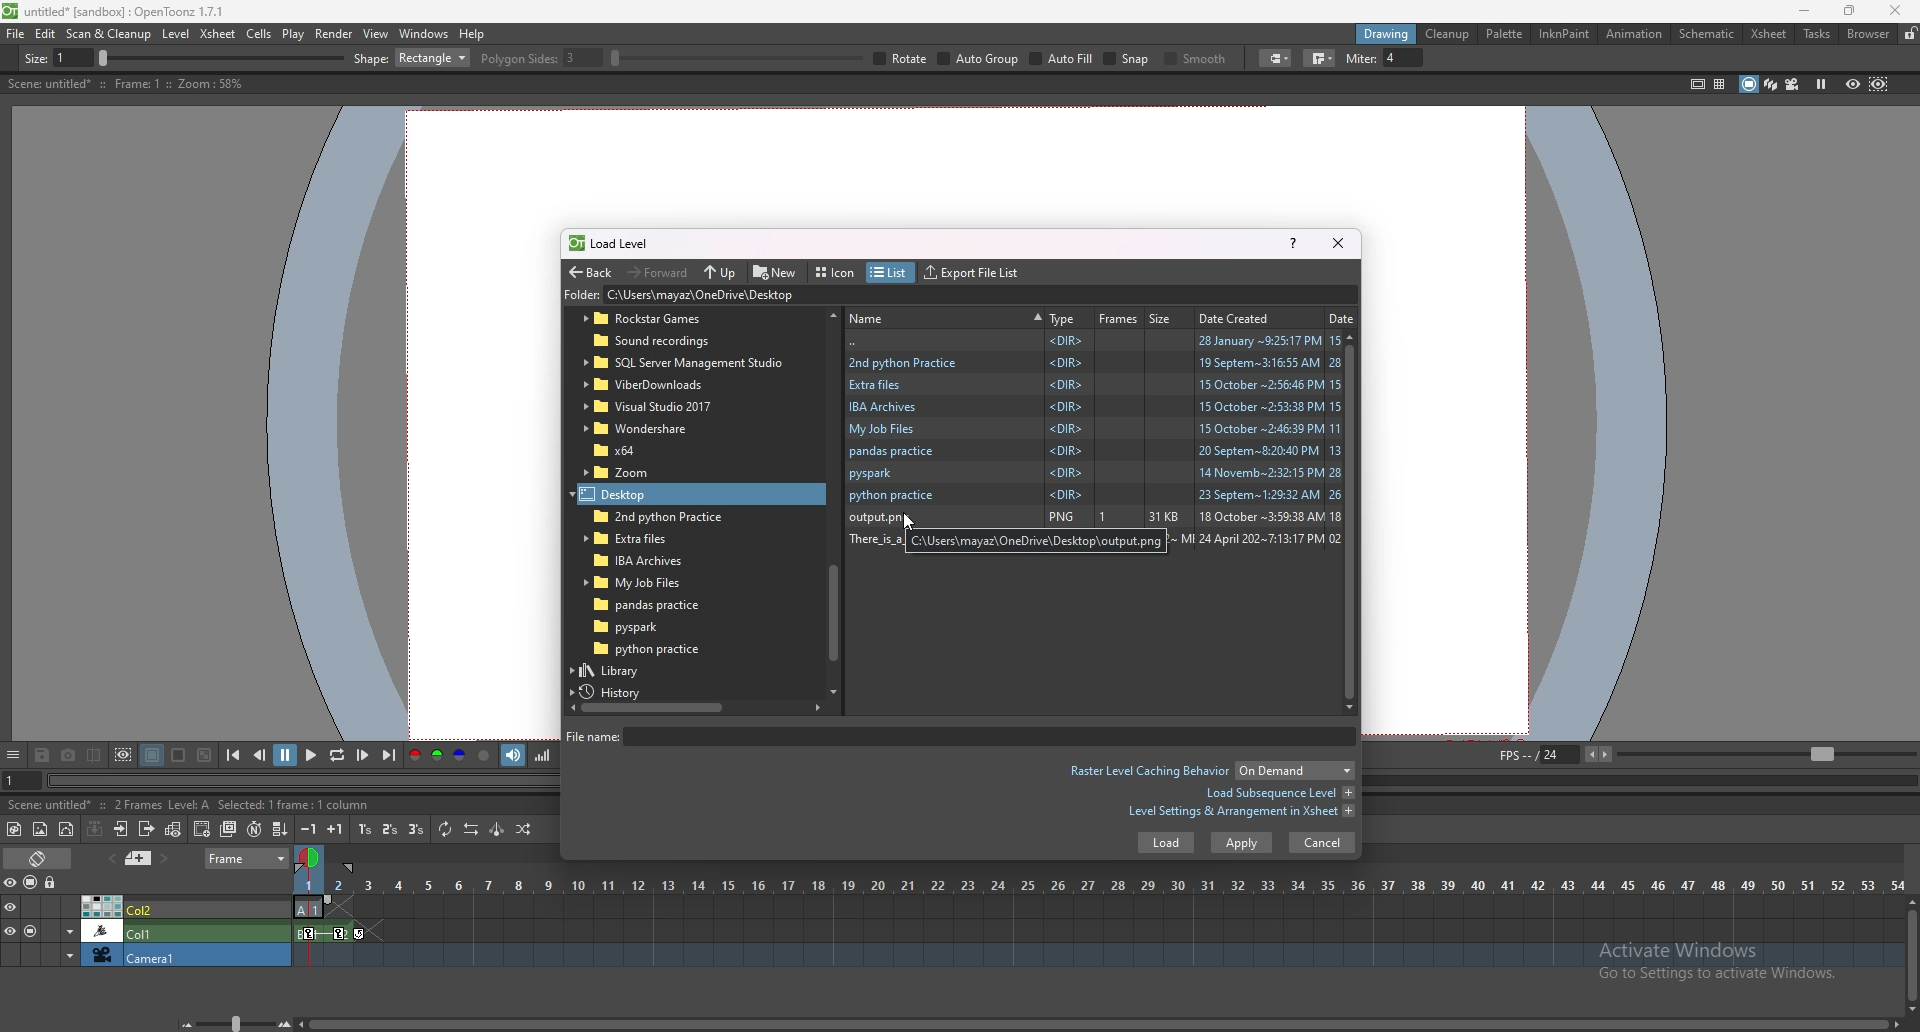  I want to click on compare to snapshot, so click(96, 754).